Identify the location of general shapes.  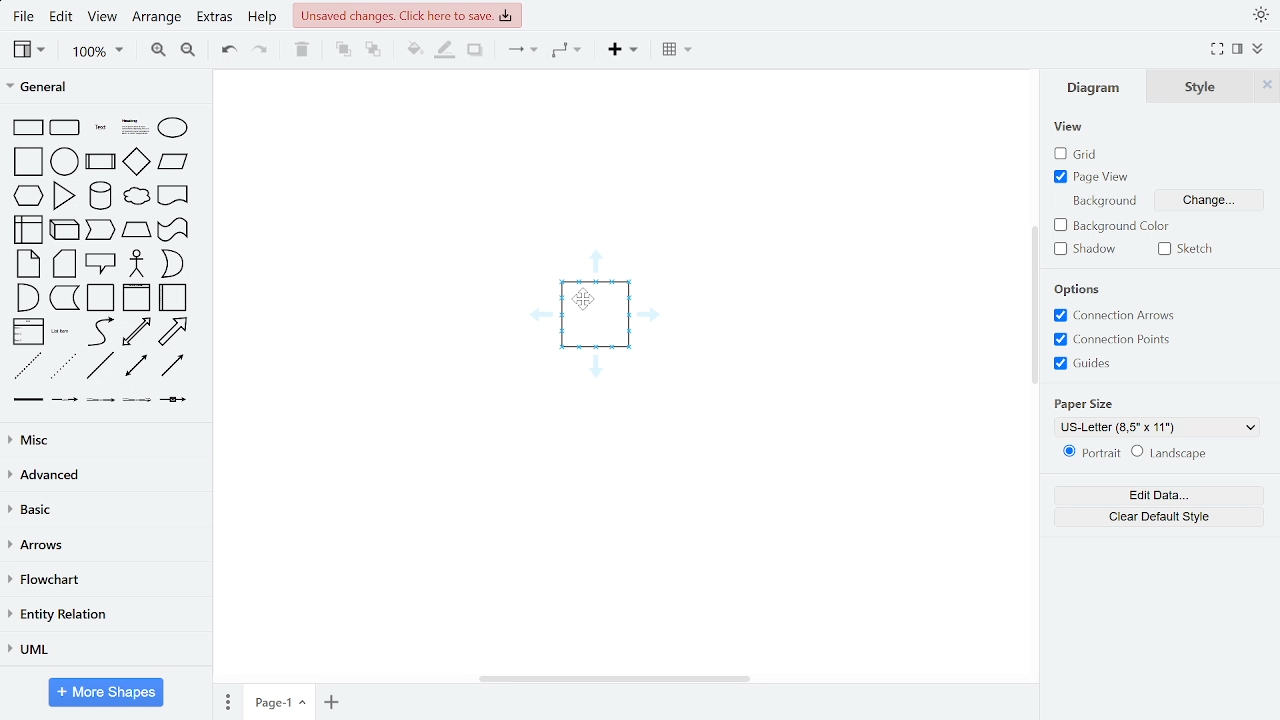
(27, 159).